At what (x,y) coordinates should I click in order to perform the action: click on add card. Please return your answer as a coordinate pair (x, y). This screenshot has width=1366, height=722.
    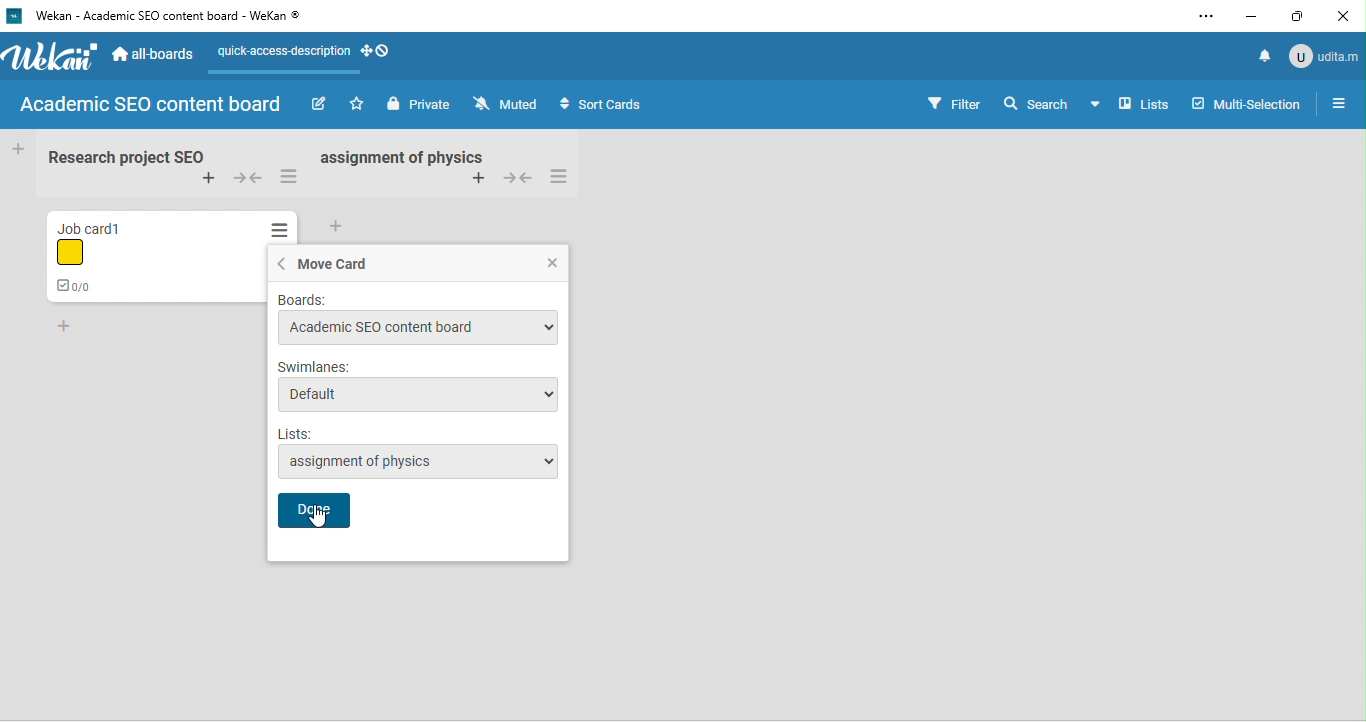
    Looking at the image, I should click on (479, 183).